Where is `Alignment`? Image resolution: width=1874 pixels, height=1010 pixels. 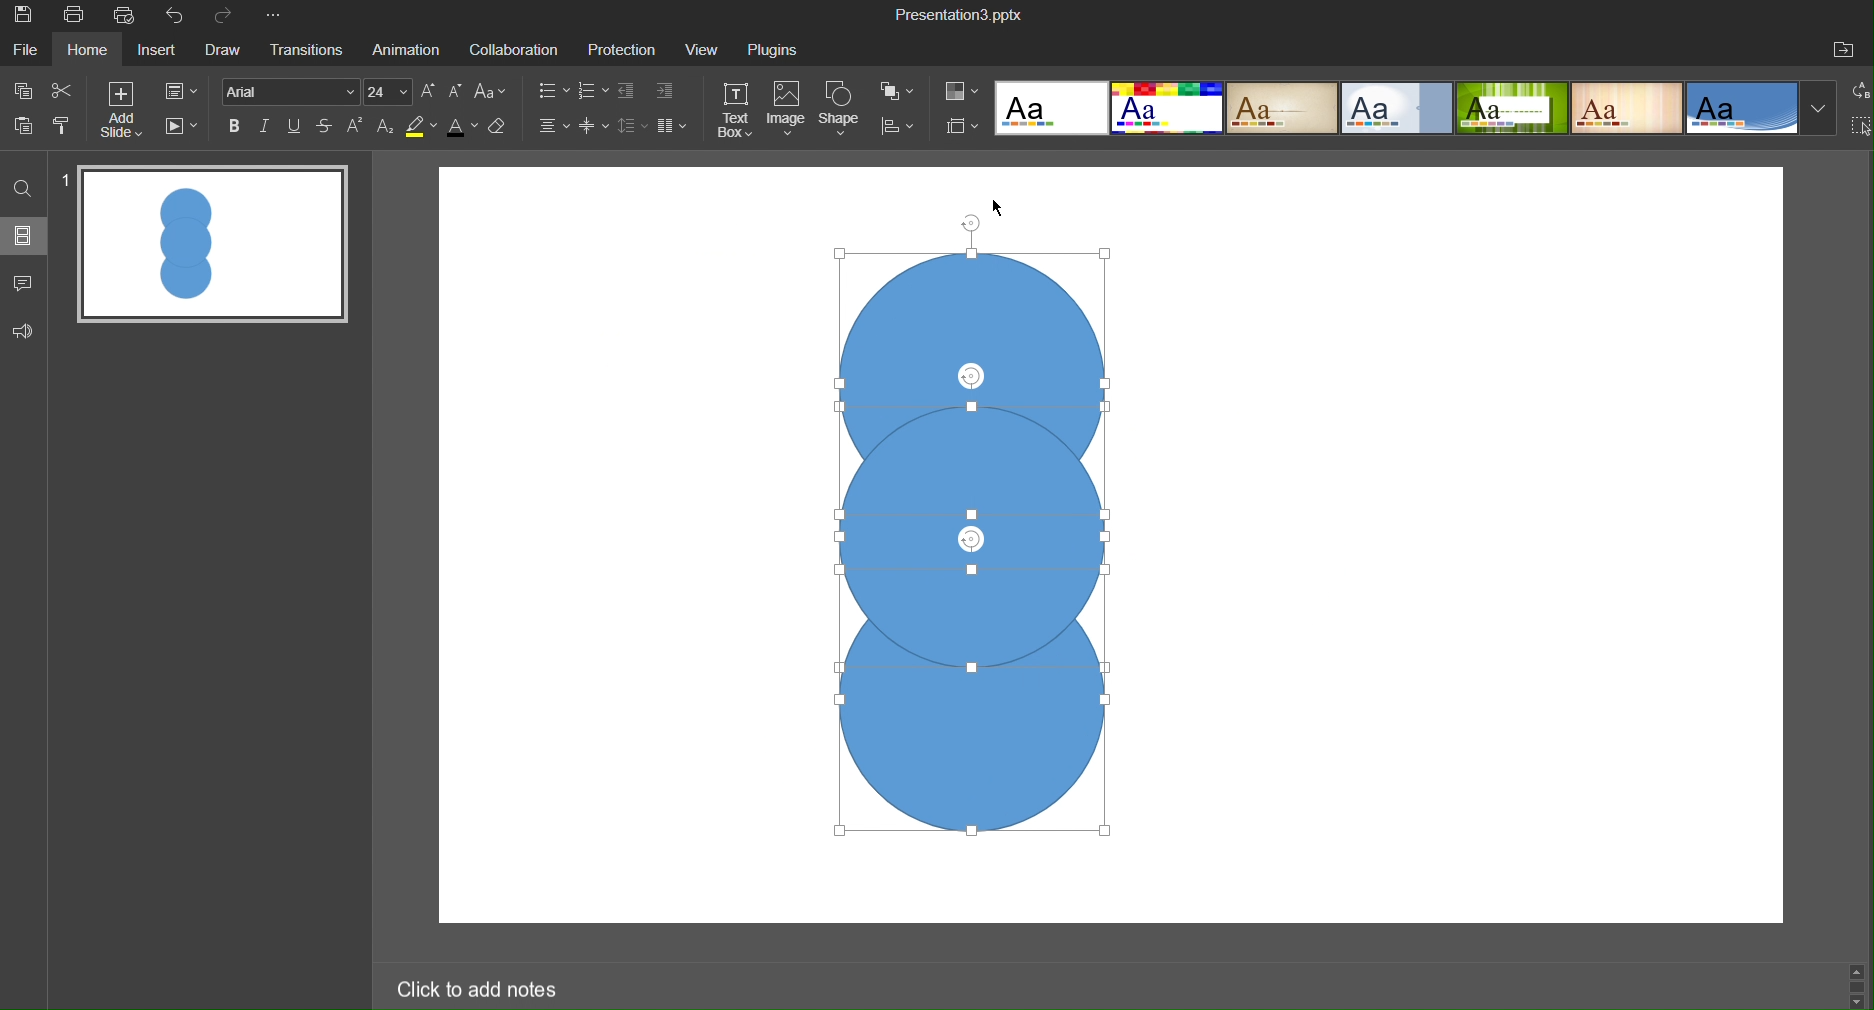 Alignment is located at coordinates (552, 127).